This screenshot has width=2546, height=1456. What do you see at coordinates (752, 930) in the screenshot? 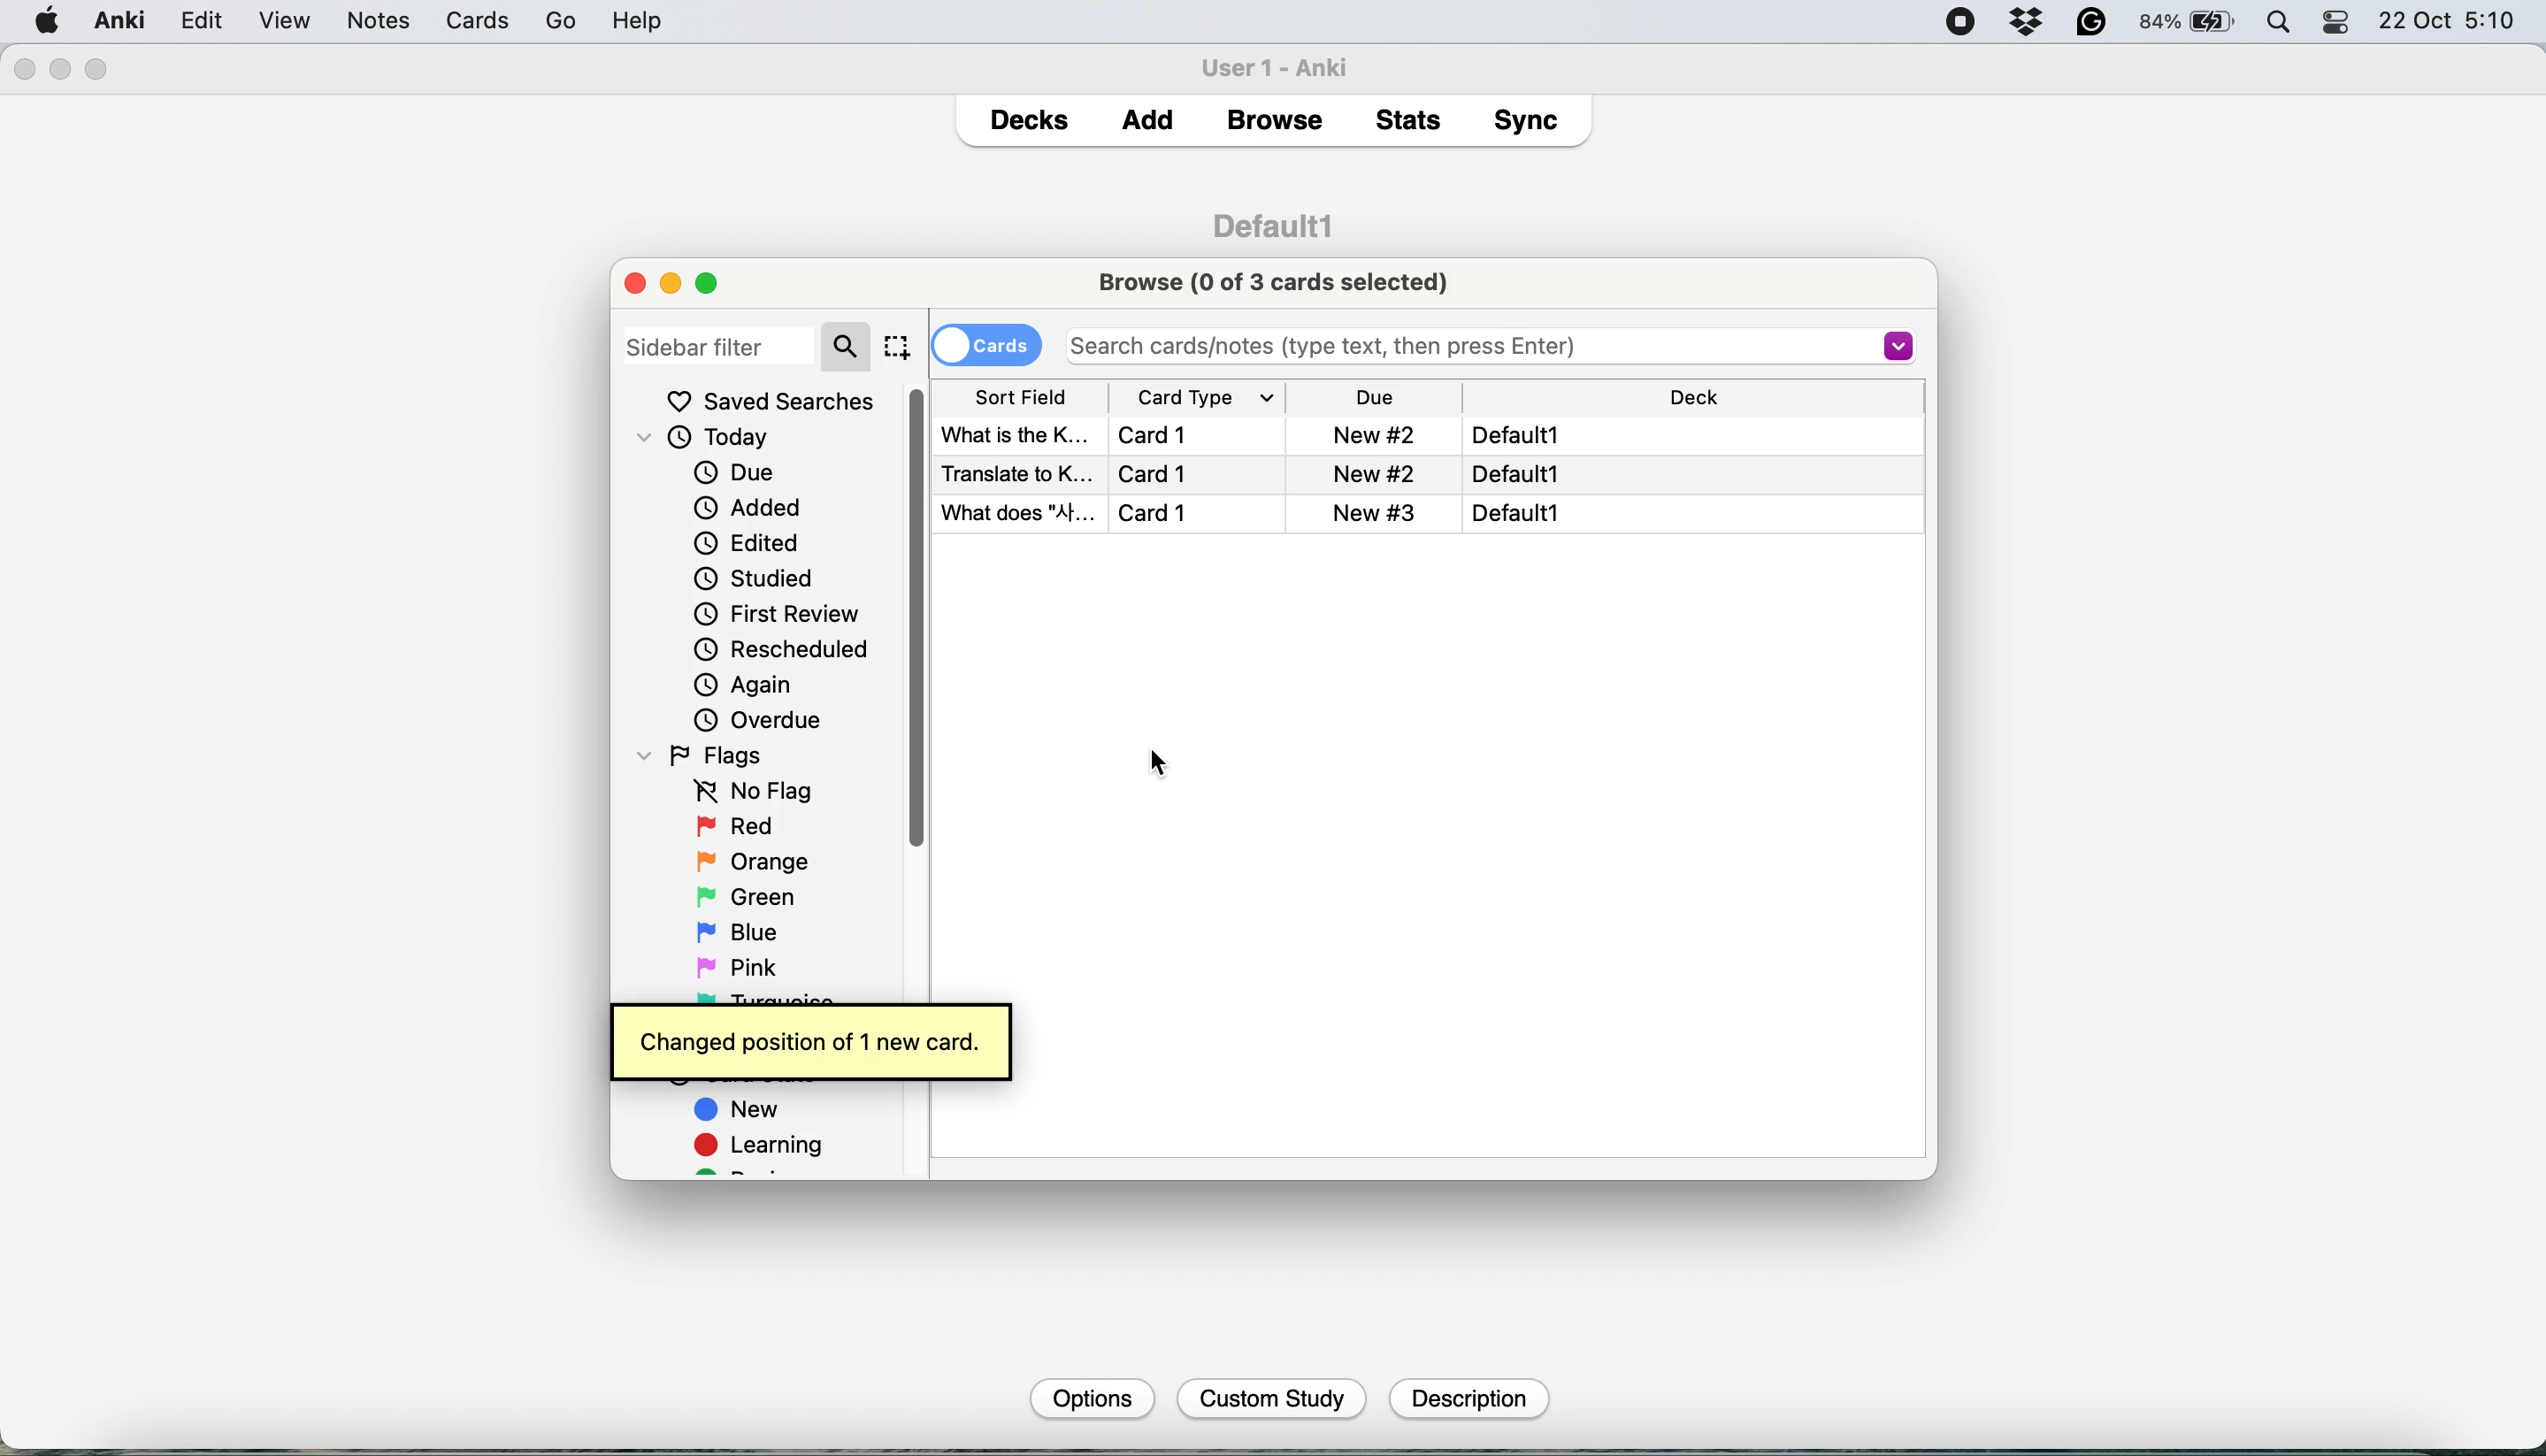
I see `blue` at bounding box center [752, 930].